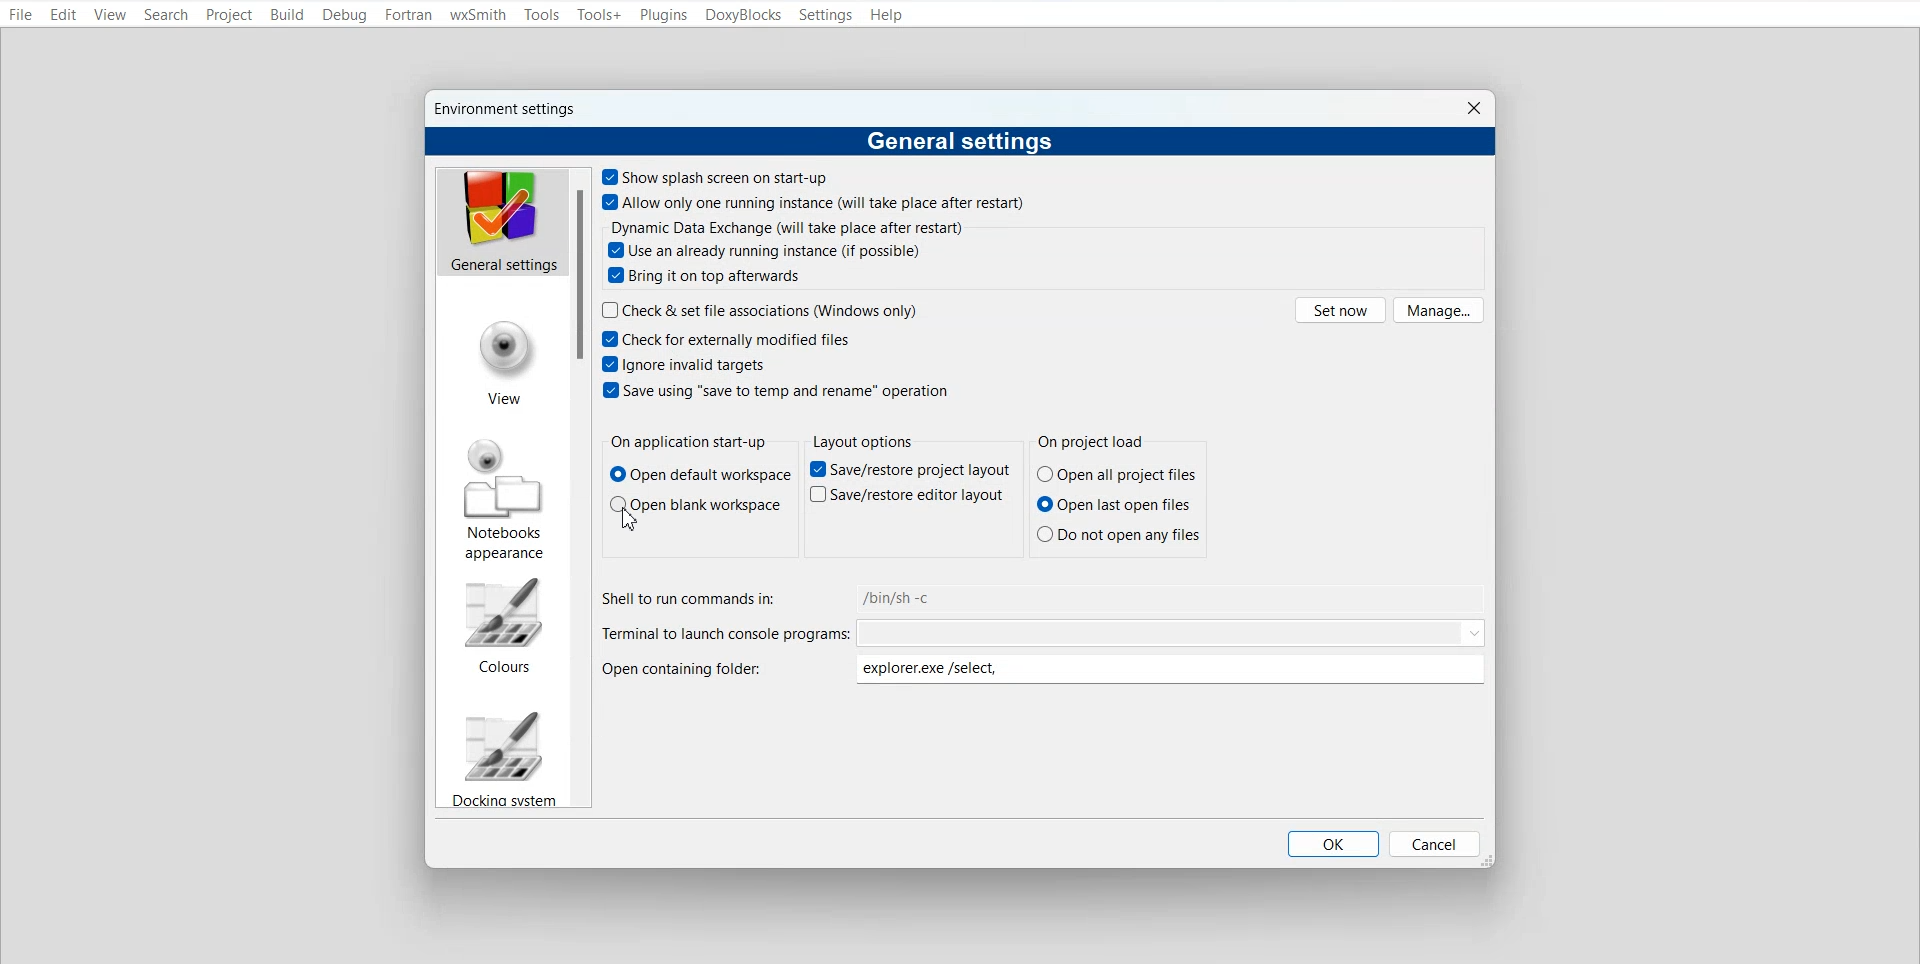  What do you see at coordinates (1117, 474) in the screenshot?
I see `Open all project files` at bounding box center [1117, 474].